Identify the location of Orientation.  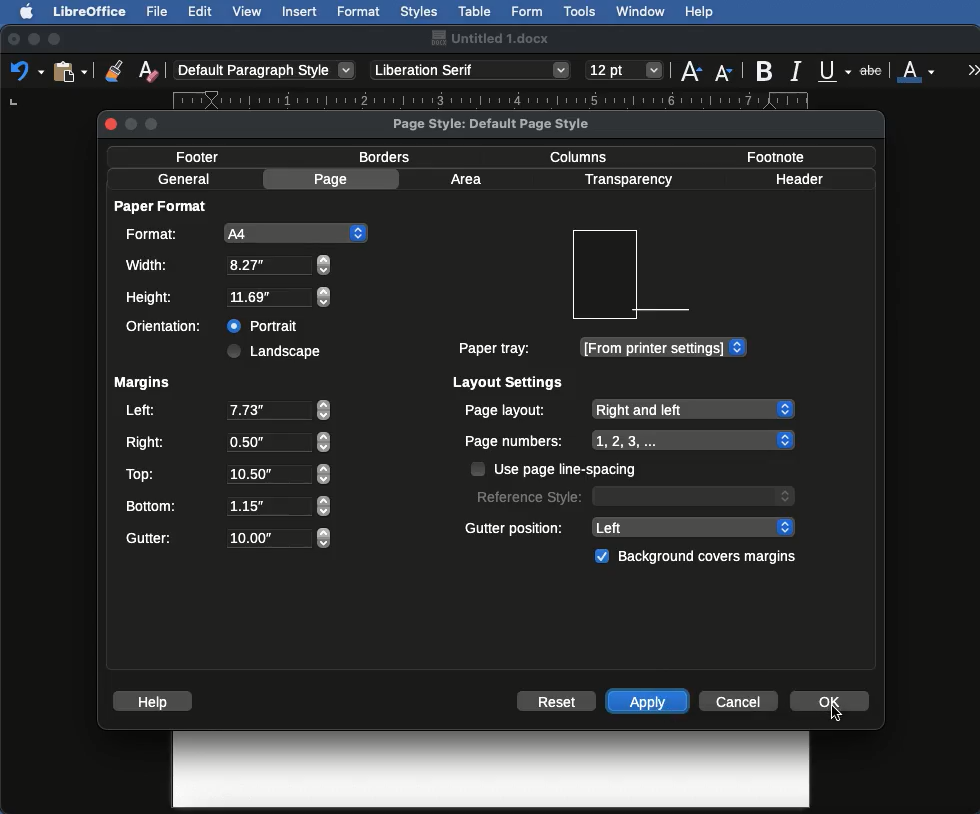
(168, 326).